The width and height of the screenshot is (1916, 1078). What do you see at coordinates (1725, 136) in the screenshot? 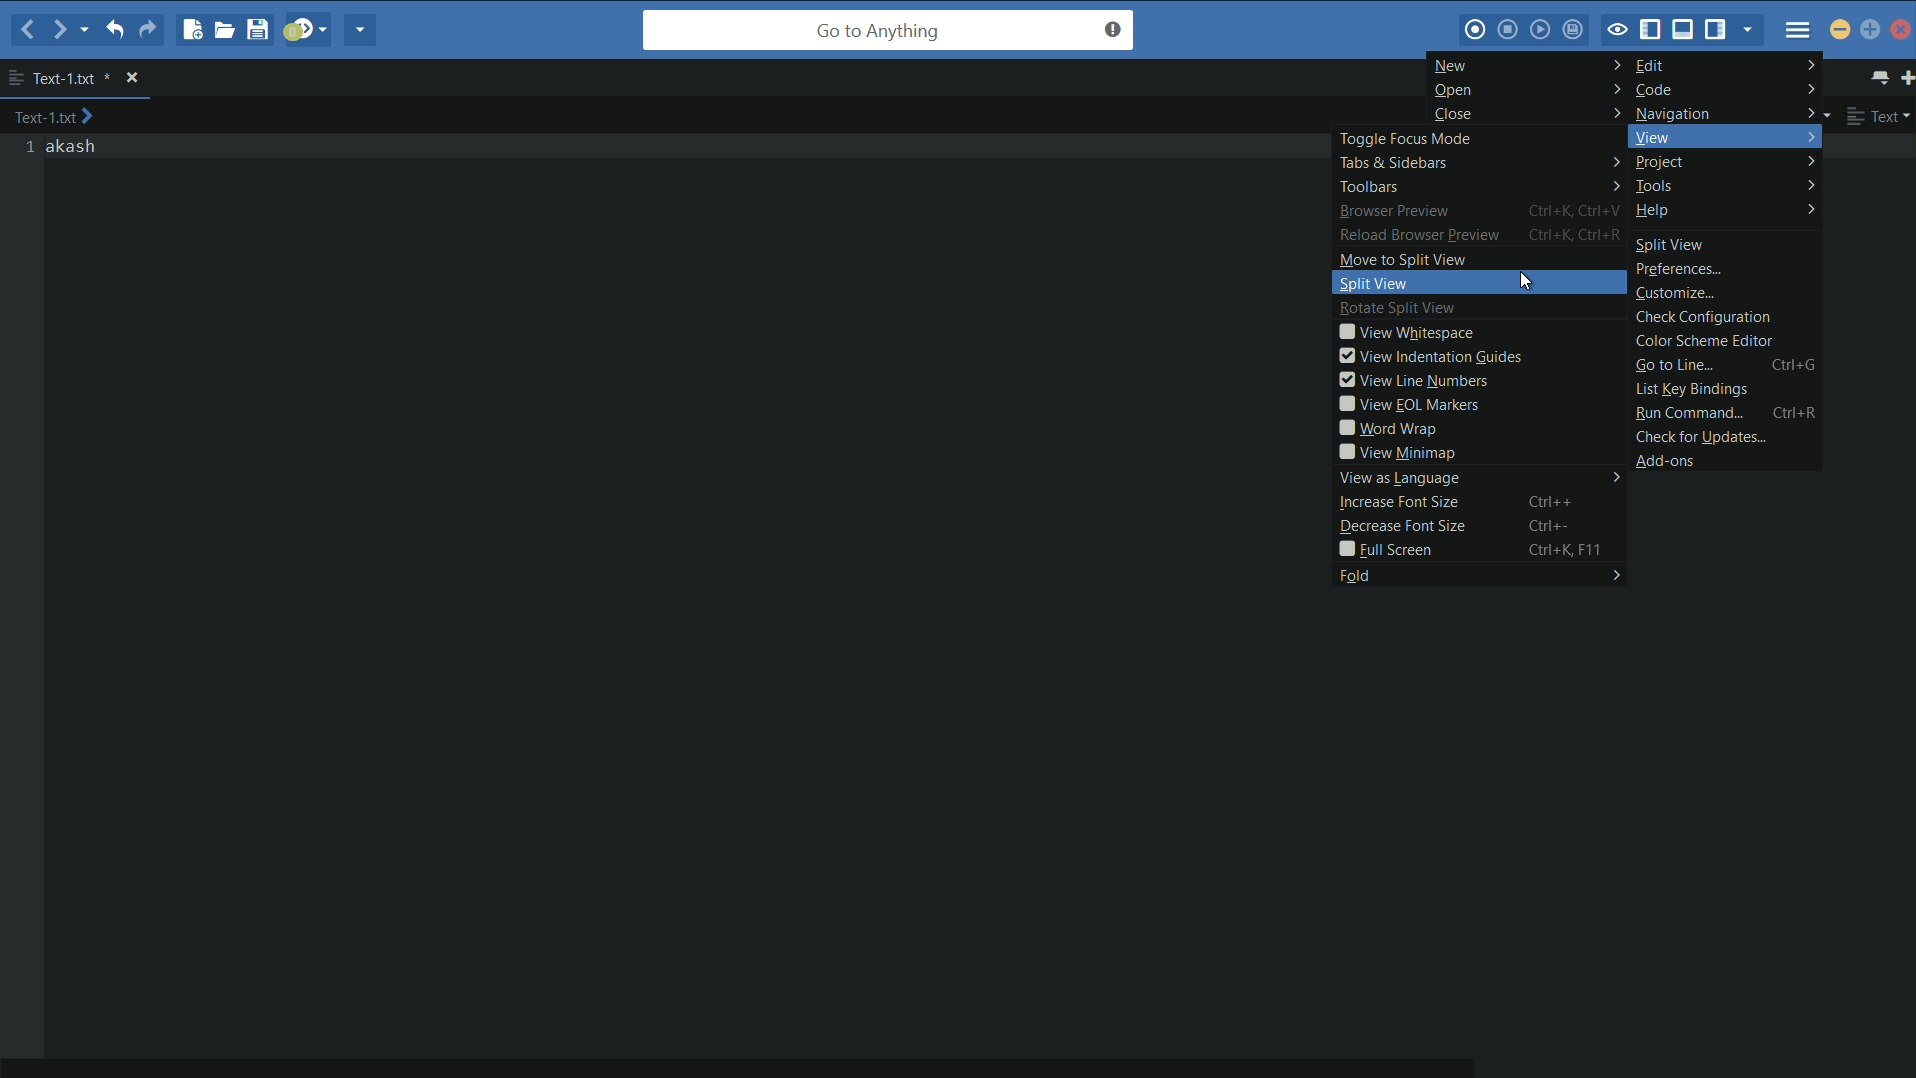
I see `view` at bounding box center [1725, 136].